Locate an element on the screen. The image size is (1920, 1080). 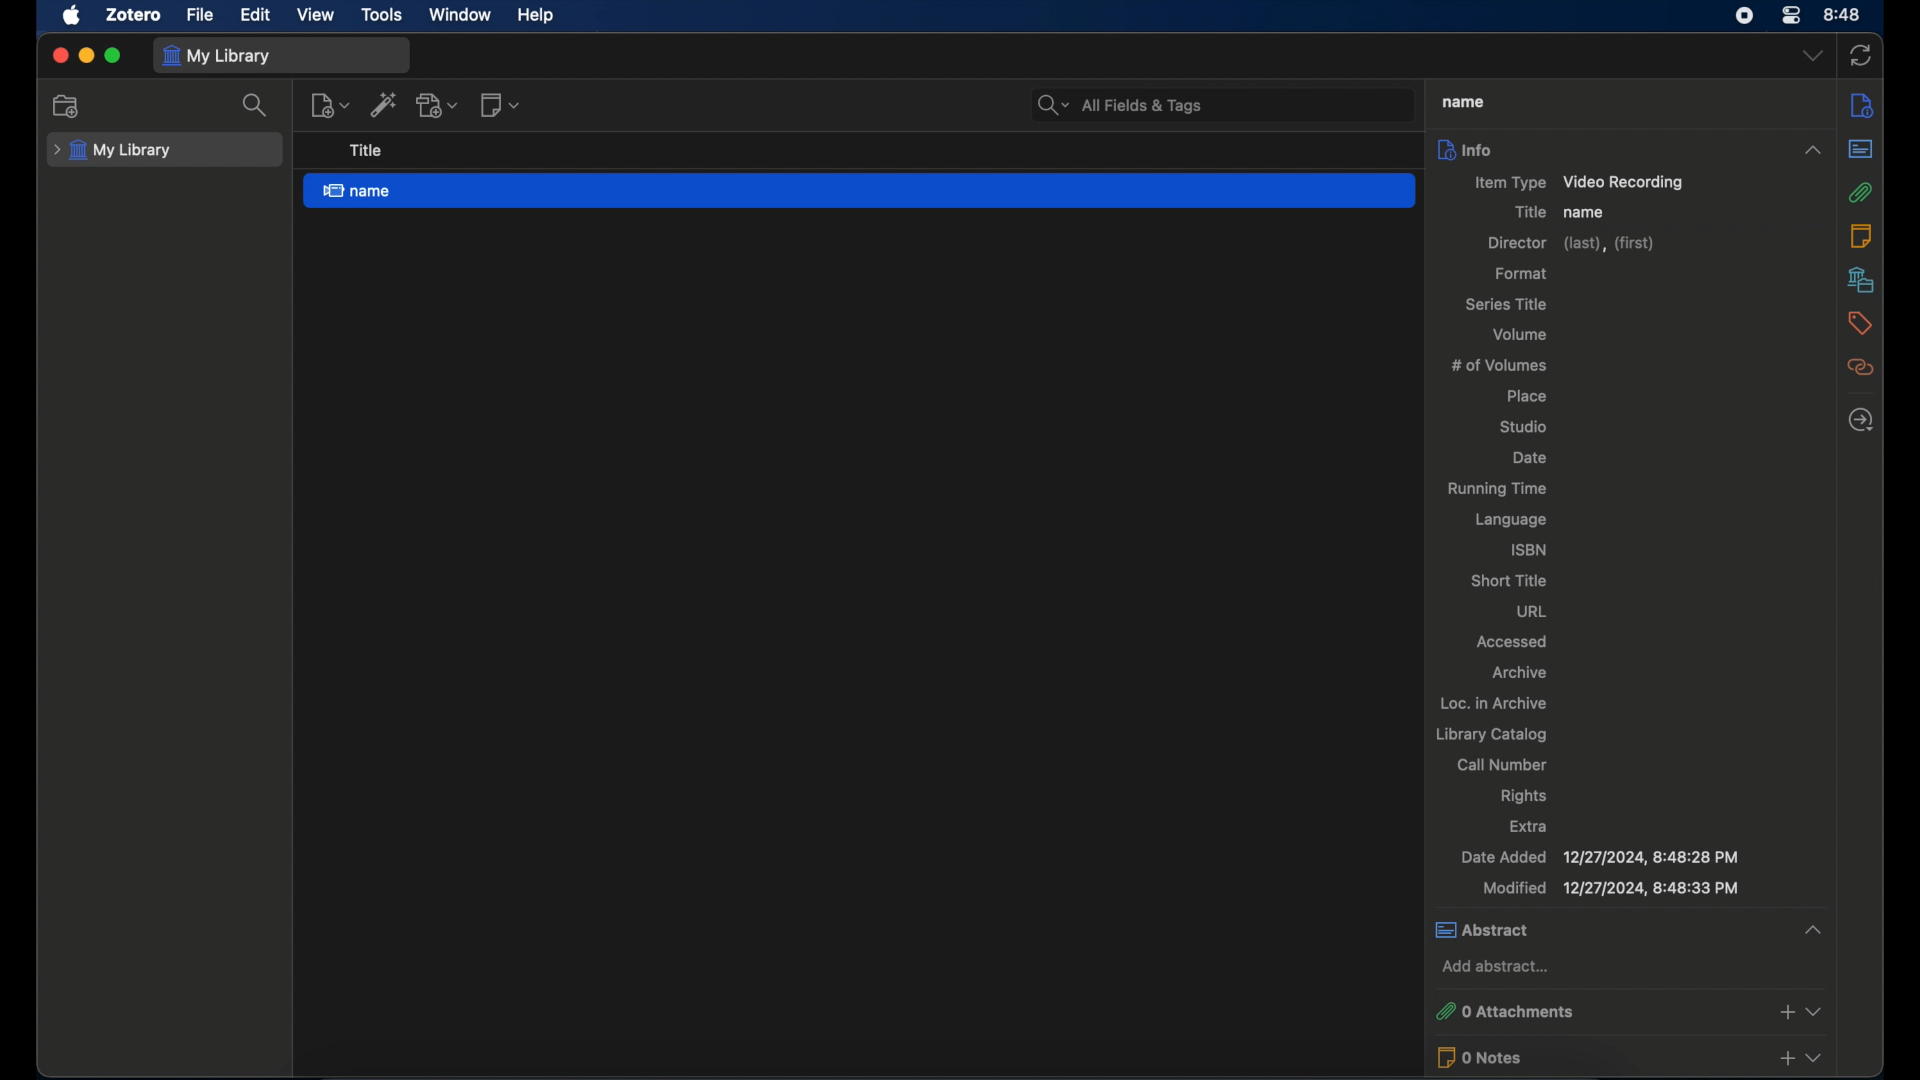
file is located at coordinates (199, 16).